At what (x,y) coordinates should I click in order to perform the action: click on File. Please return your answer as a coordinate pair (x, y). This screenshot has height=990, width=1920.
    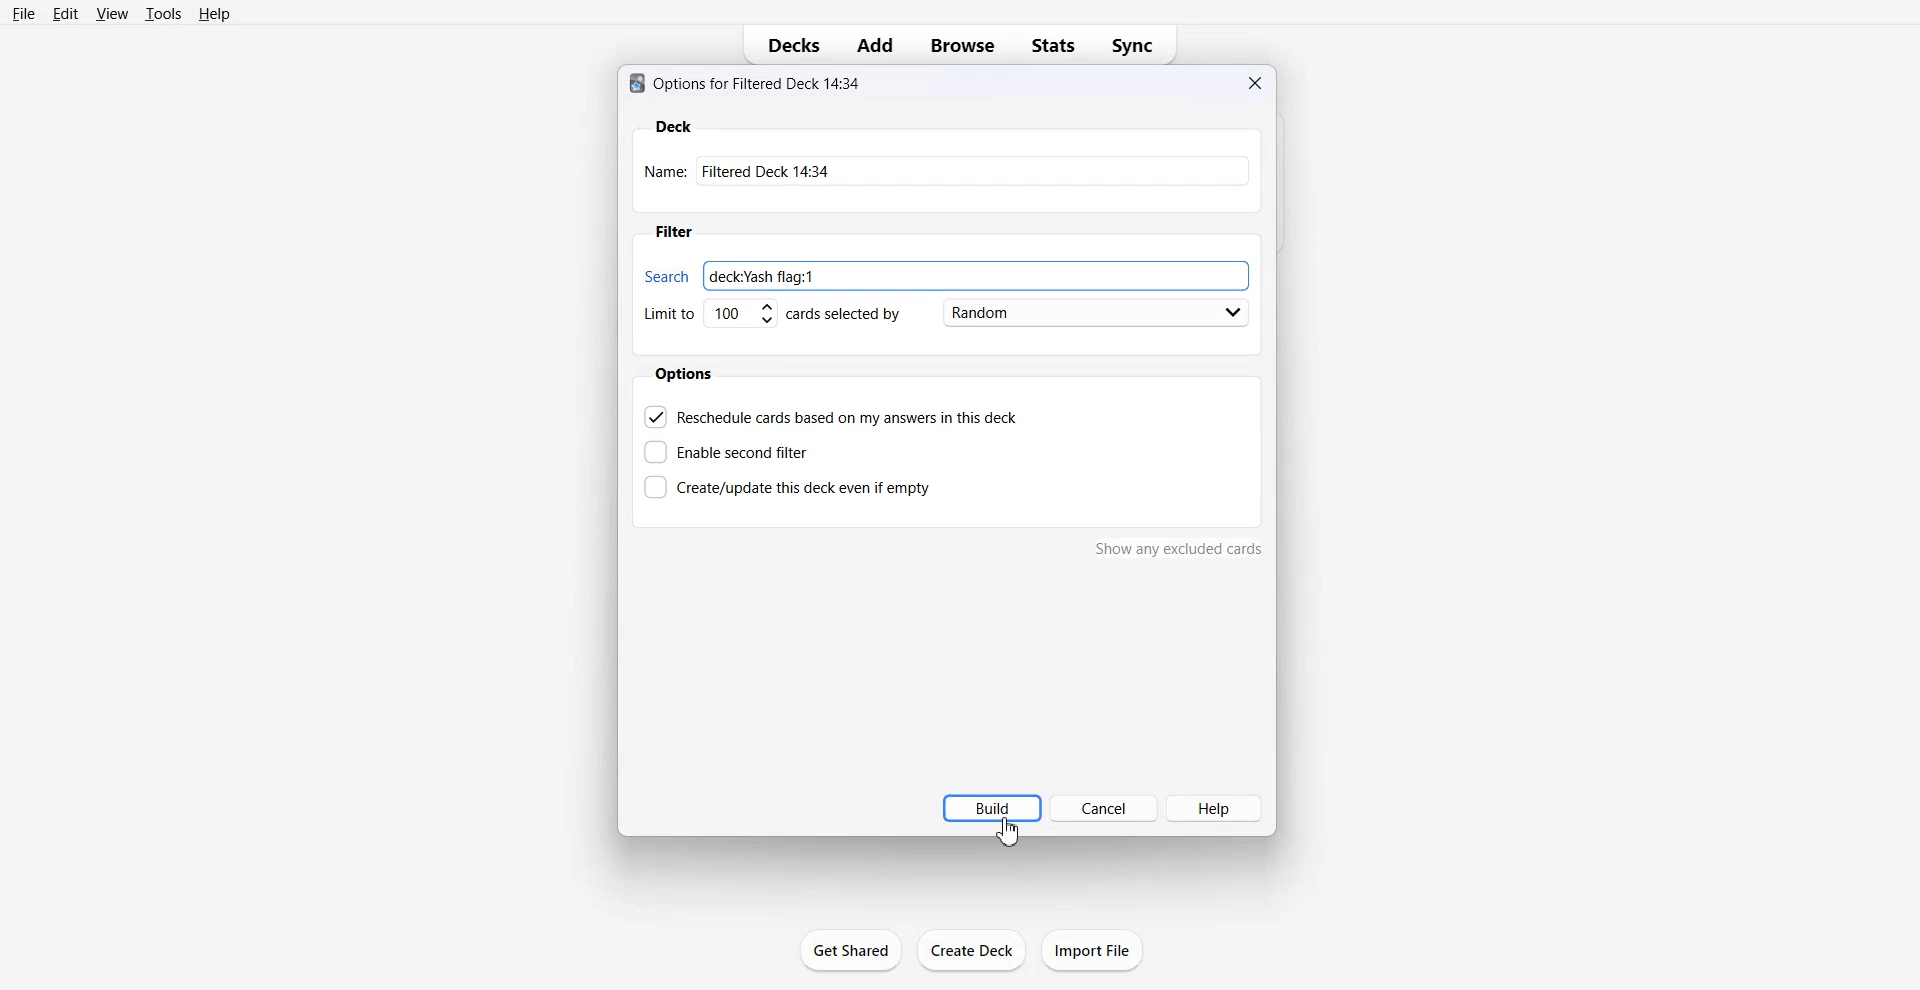
    Looking at the image, I should click on (24, 14).